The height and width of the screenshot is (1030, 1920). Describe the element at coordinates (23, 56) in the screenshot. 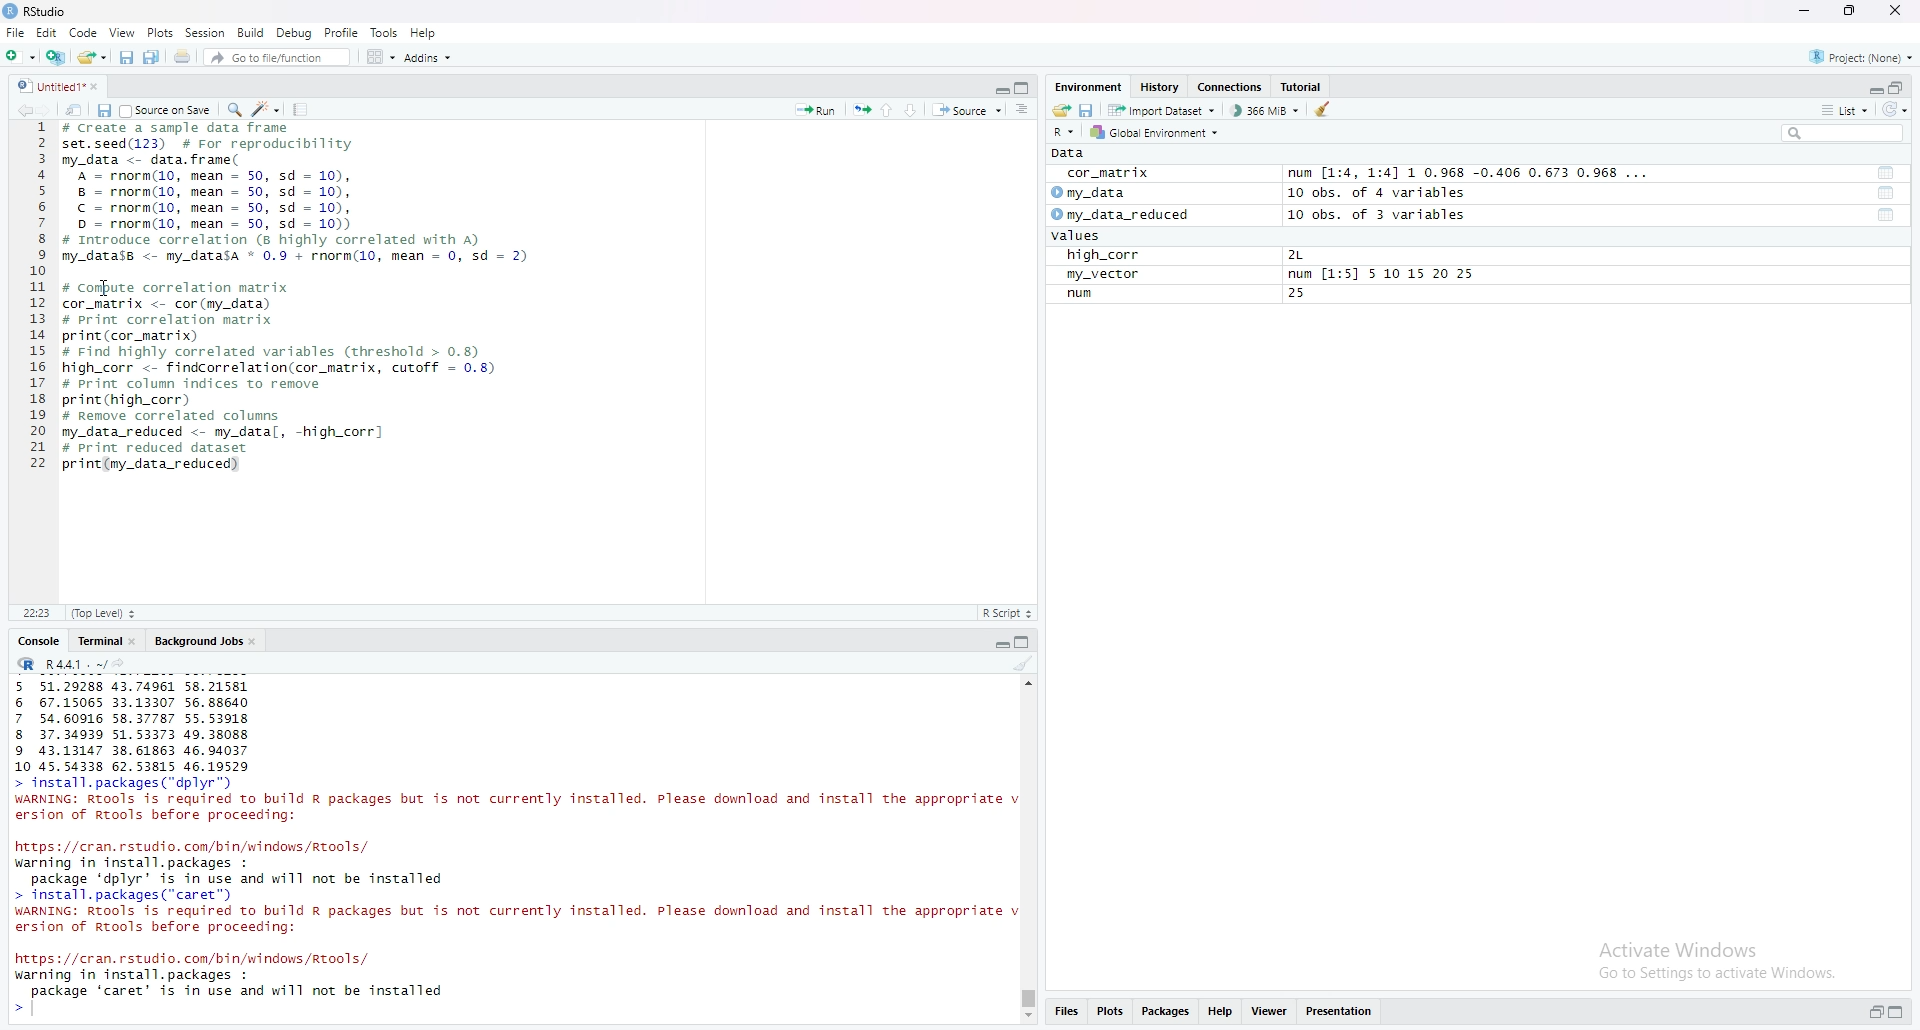

I see `add folder` at that location.